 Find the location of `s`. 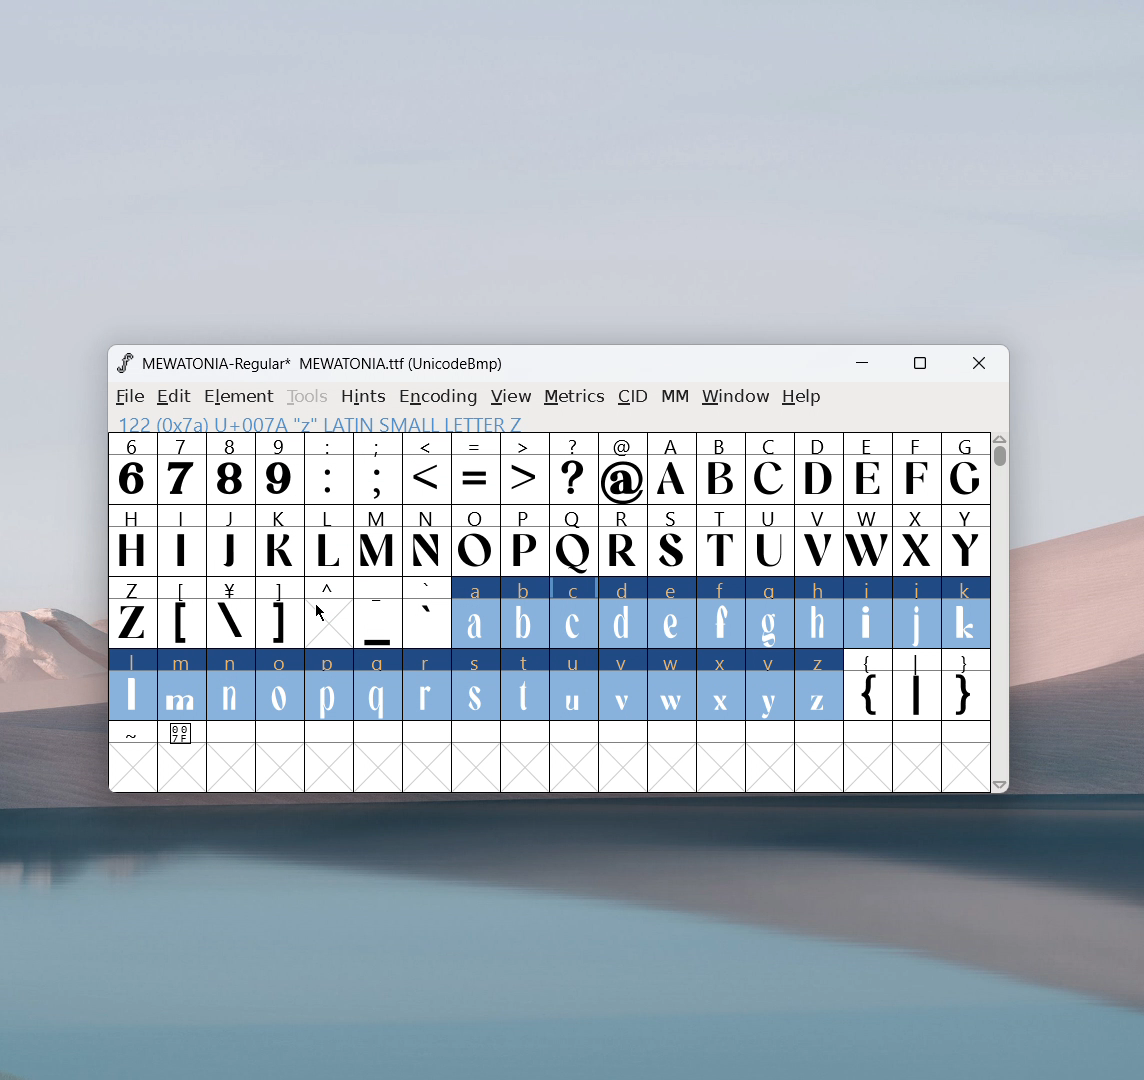

s is located at coordinates (476, 686).